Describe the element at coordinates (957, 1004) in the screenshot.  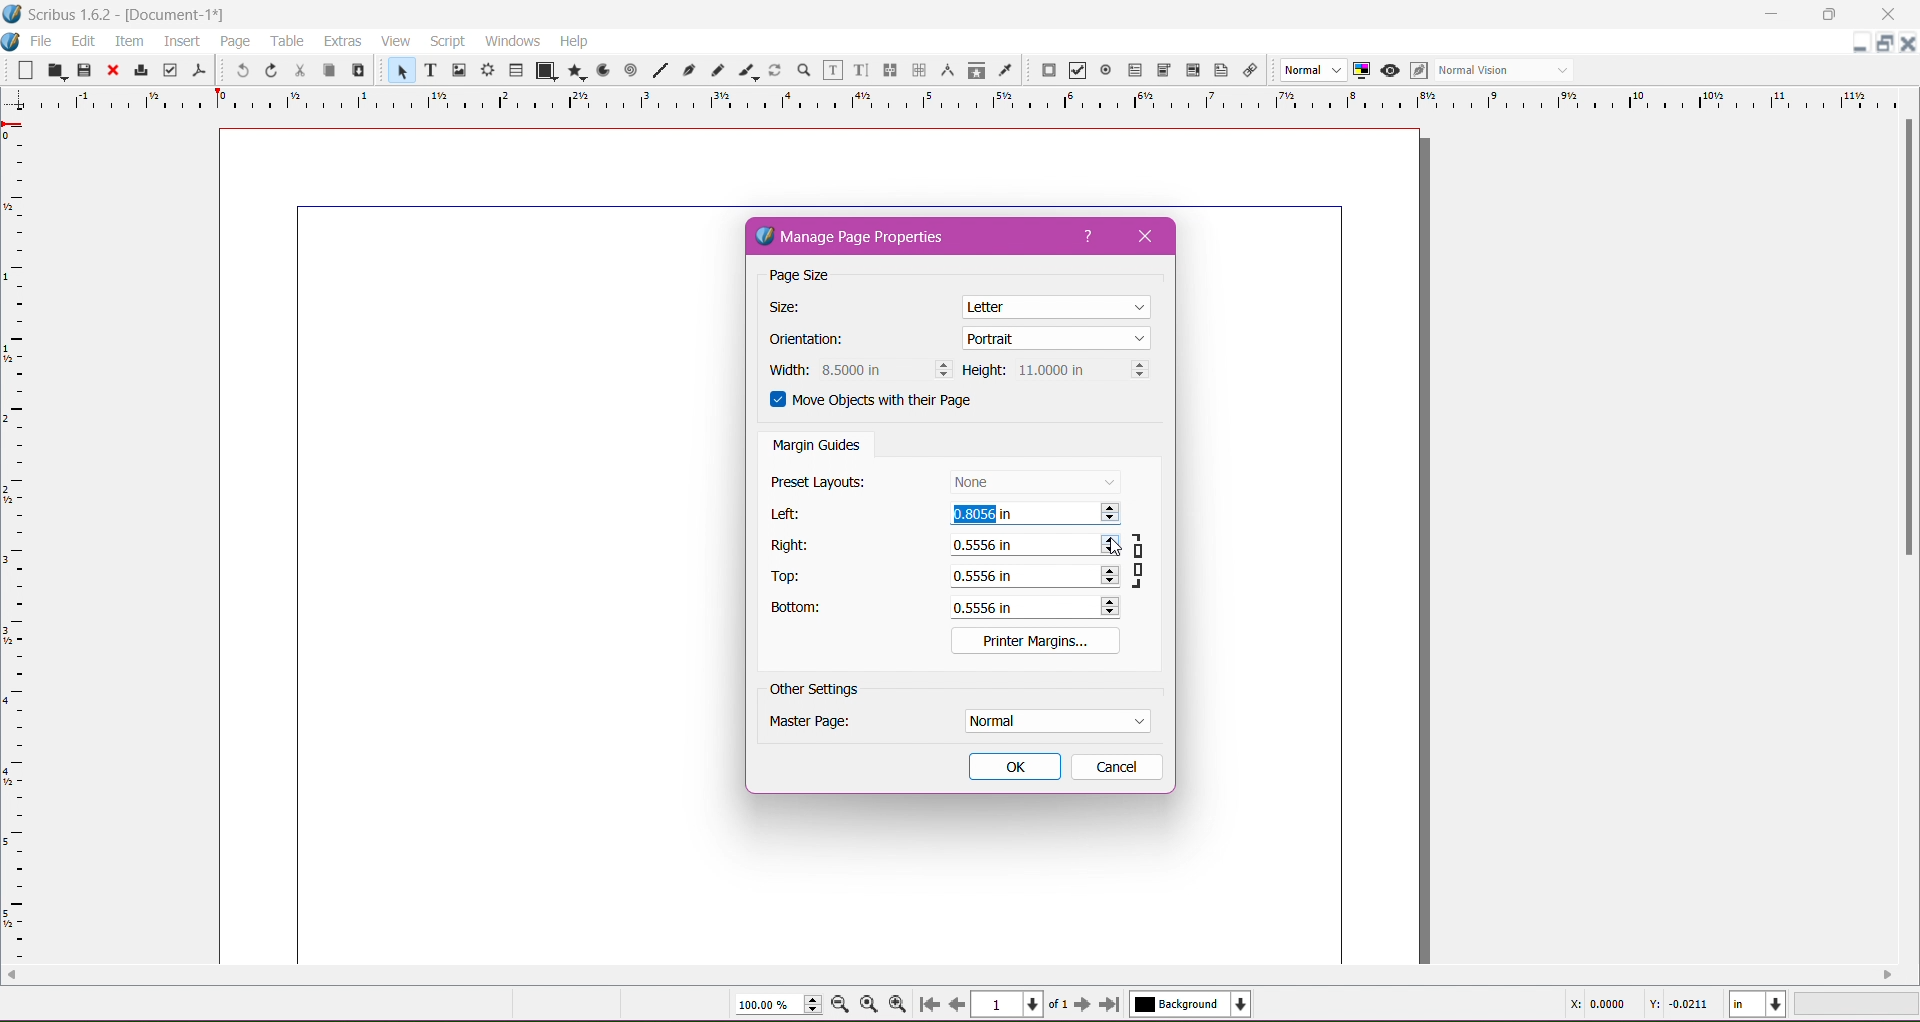
I see `Go to previous page` at that location.